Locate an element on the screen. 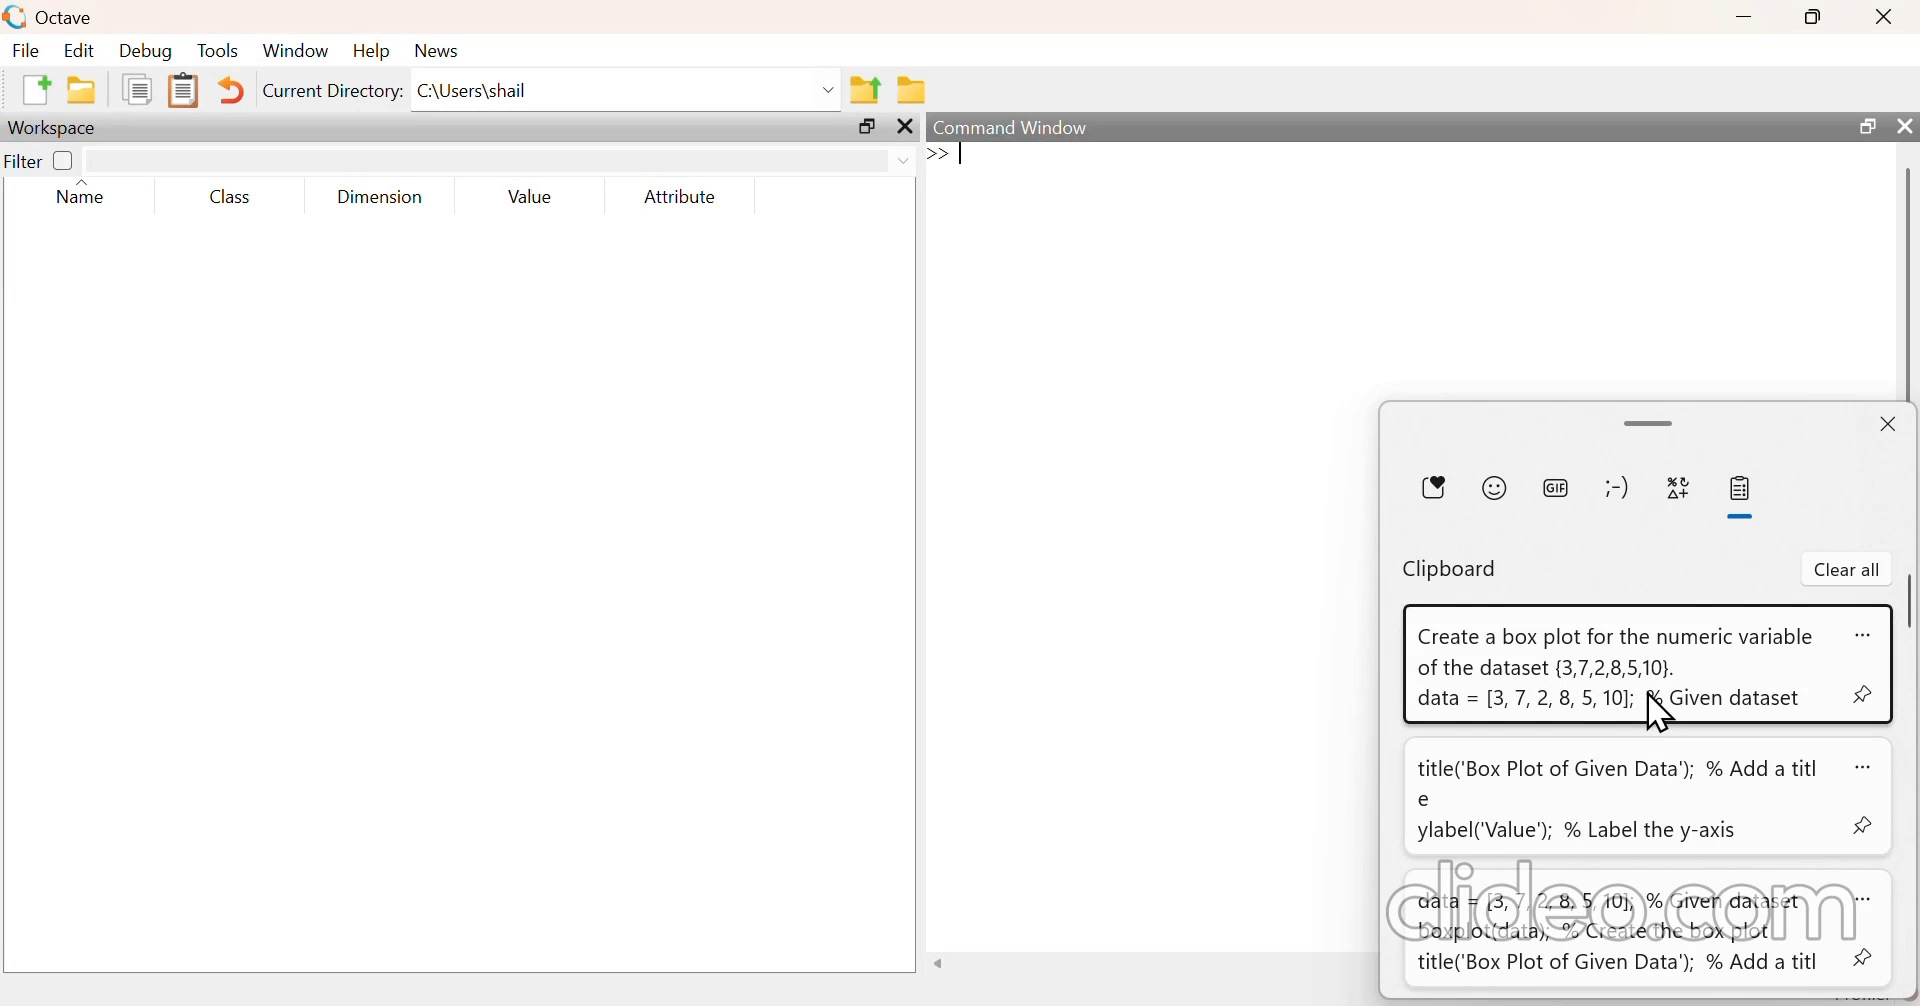 This screenshot has height=1006, width=1920. title('Box Plot of Given Data’); % Add a titl is located at coordinates (1611, 961).